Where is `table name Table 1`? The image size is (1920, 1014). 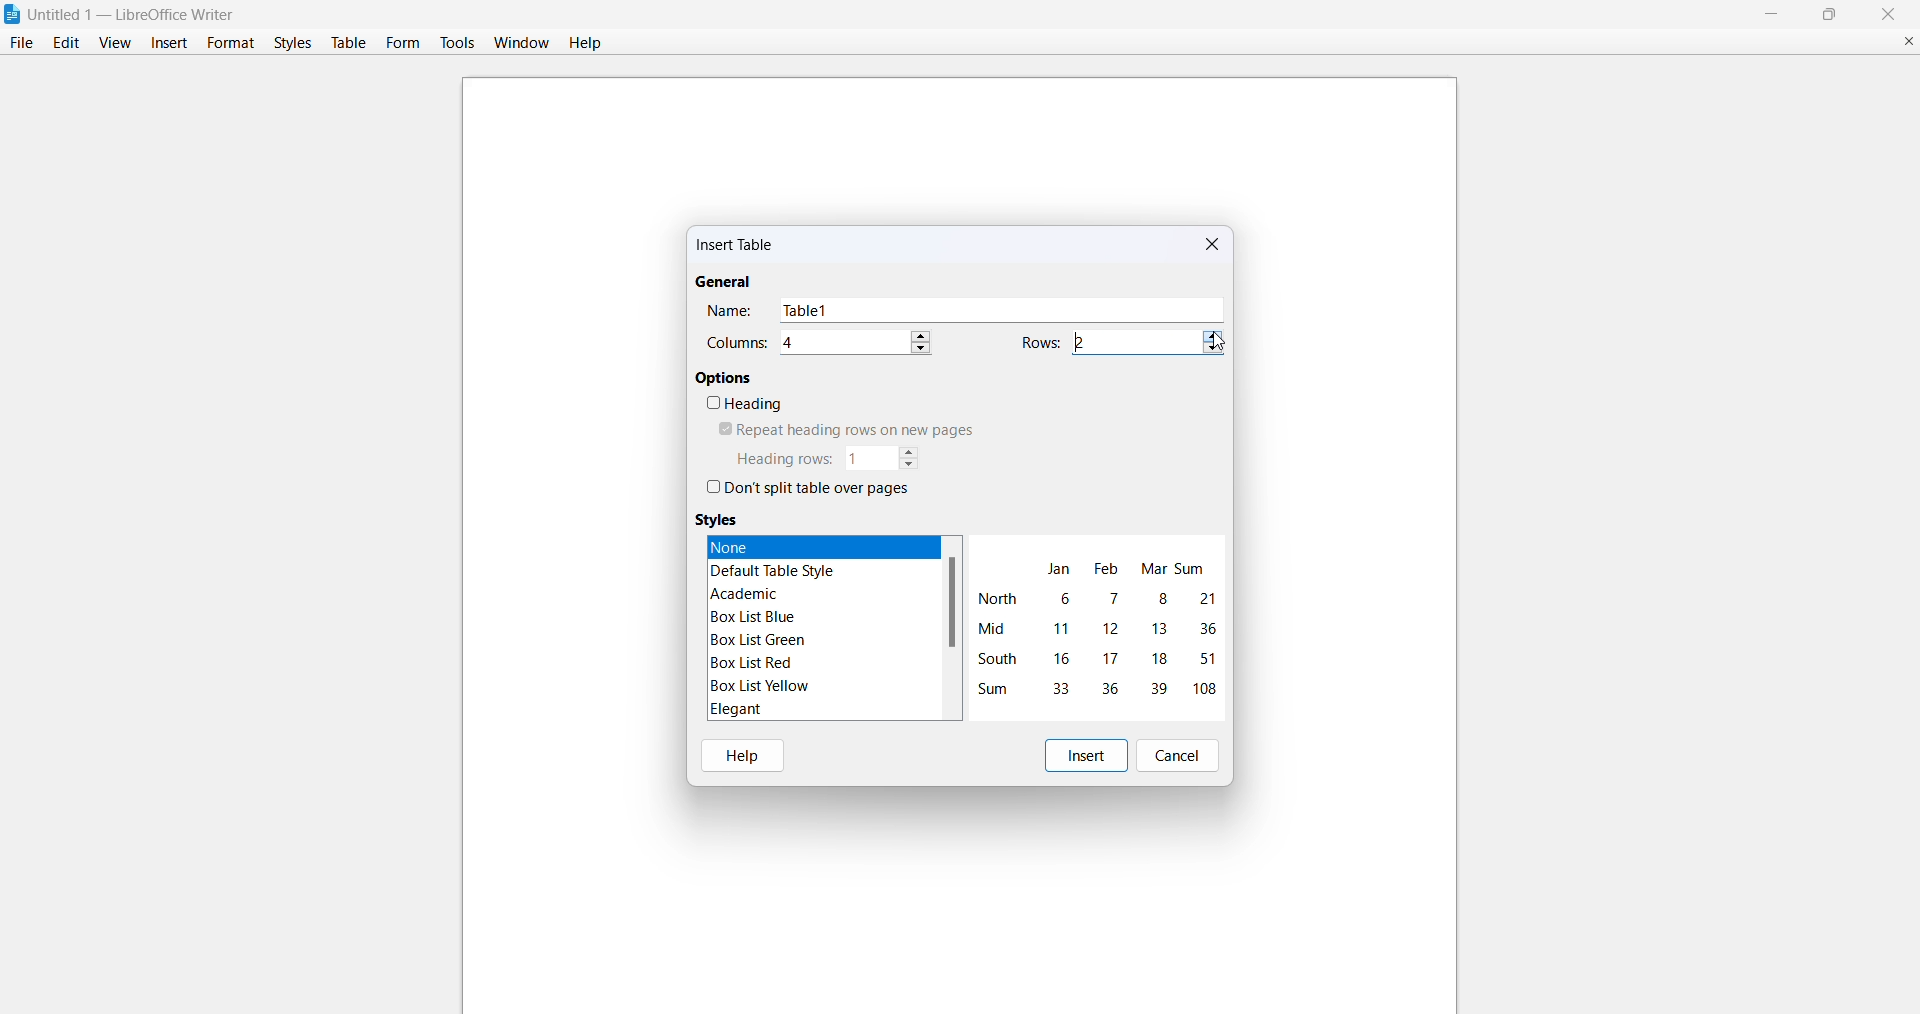 table name Table 1 is located at coordinates (1003, 310).